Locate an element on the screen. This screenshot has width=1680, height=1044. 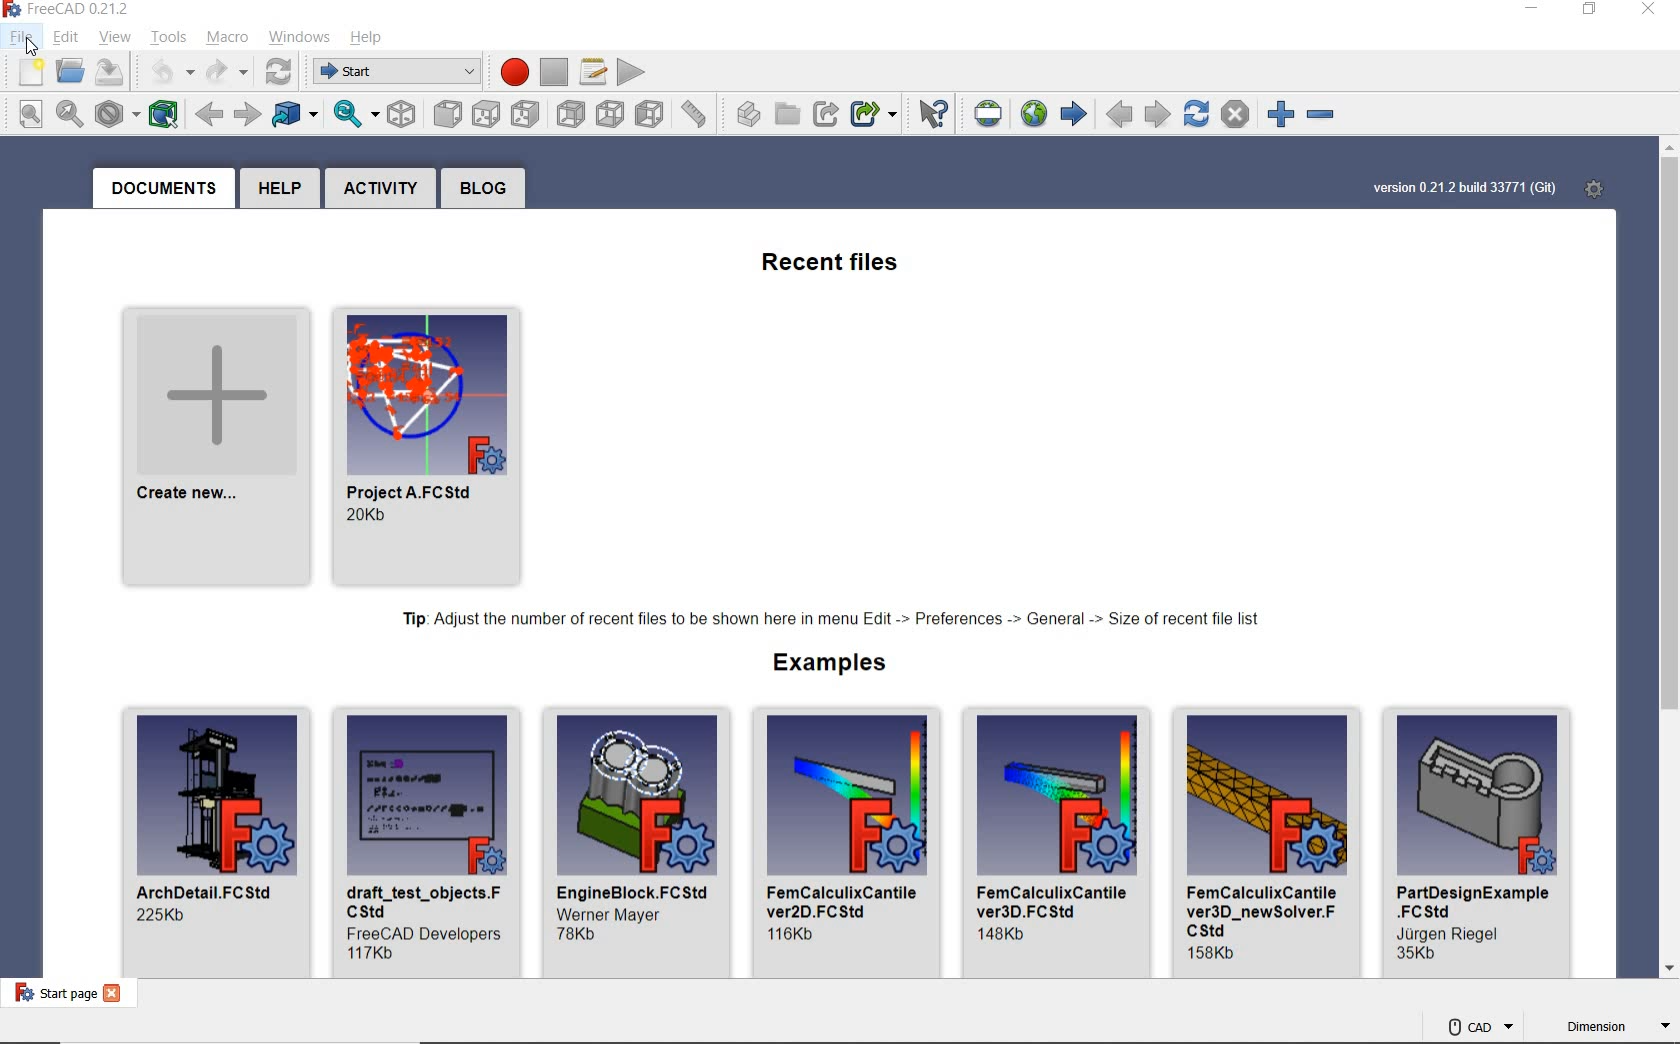
image is located at coordinates (217, 796).